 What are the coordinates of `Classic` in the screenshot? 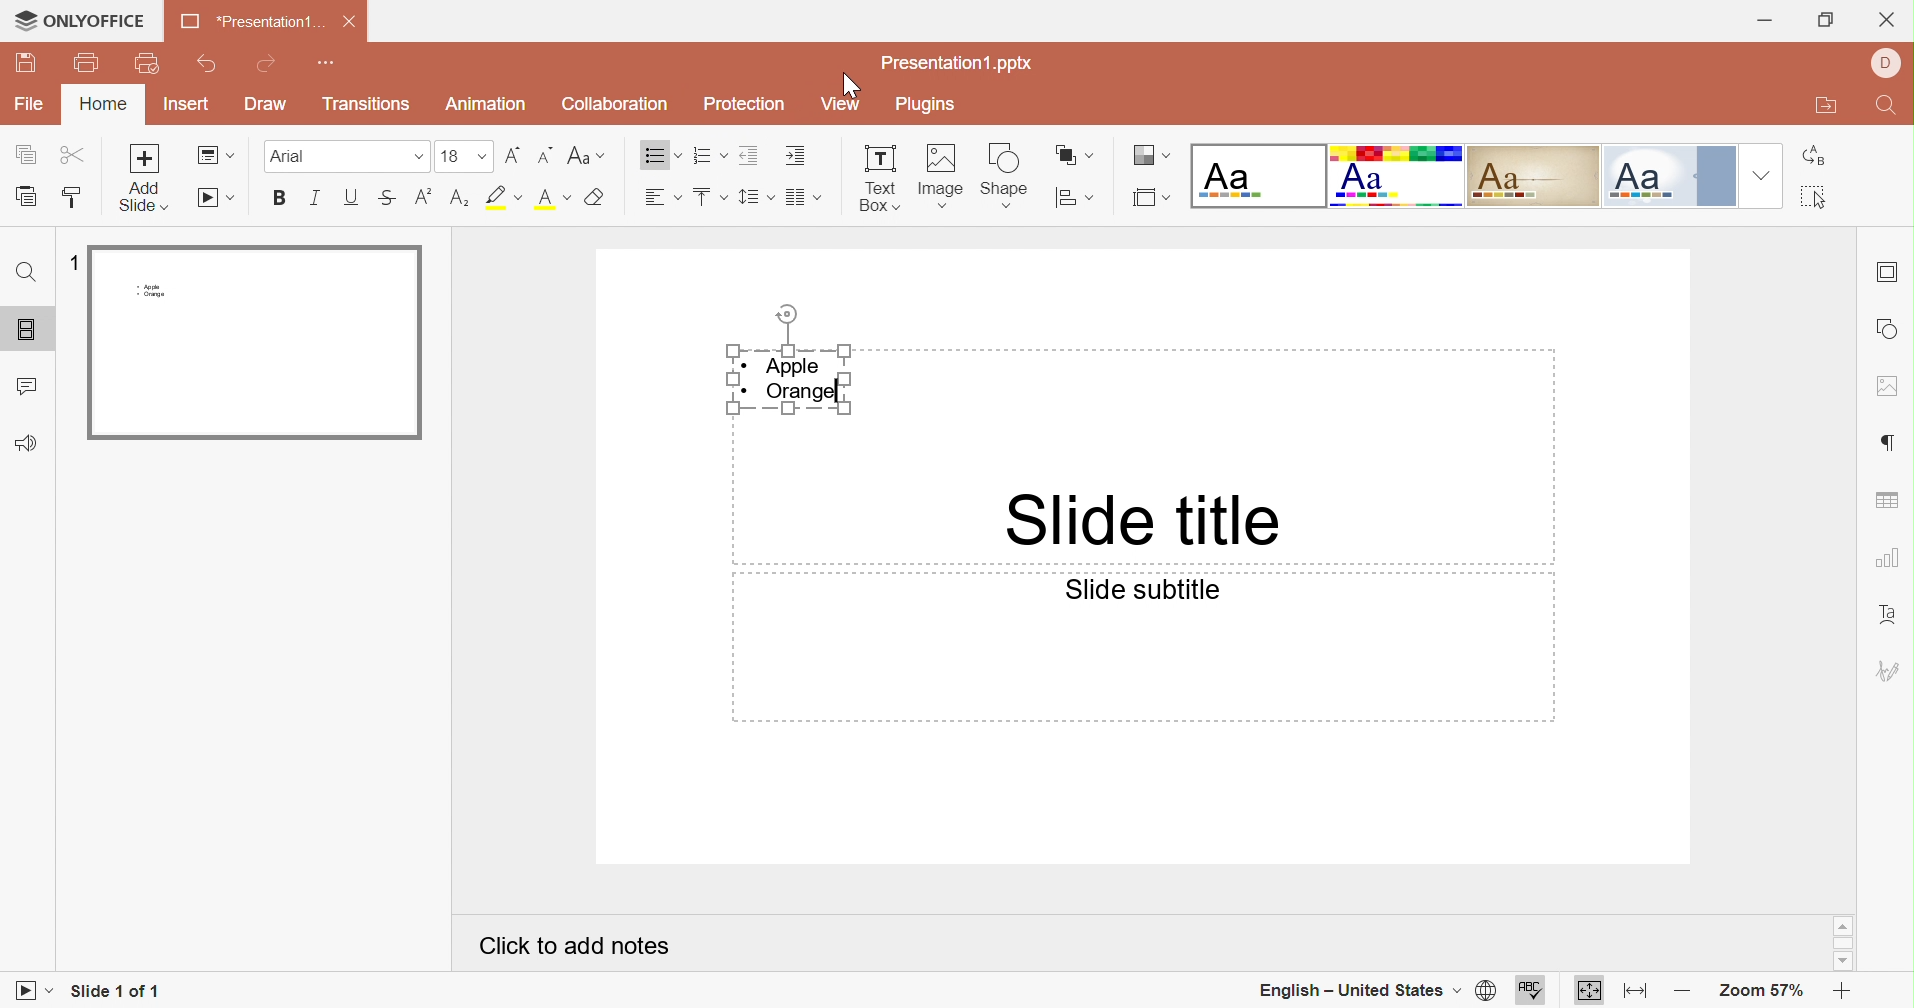 It's located at (1535, 177).